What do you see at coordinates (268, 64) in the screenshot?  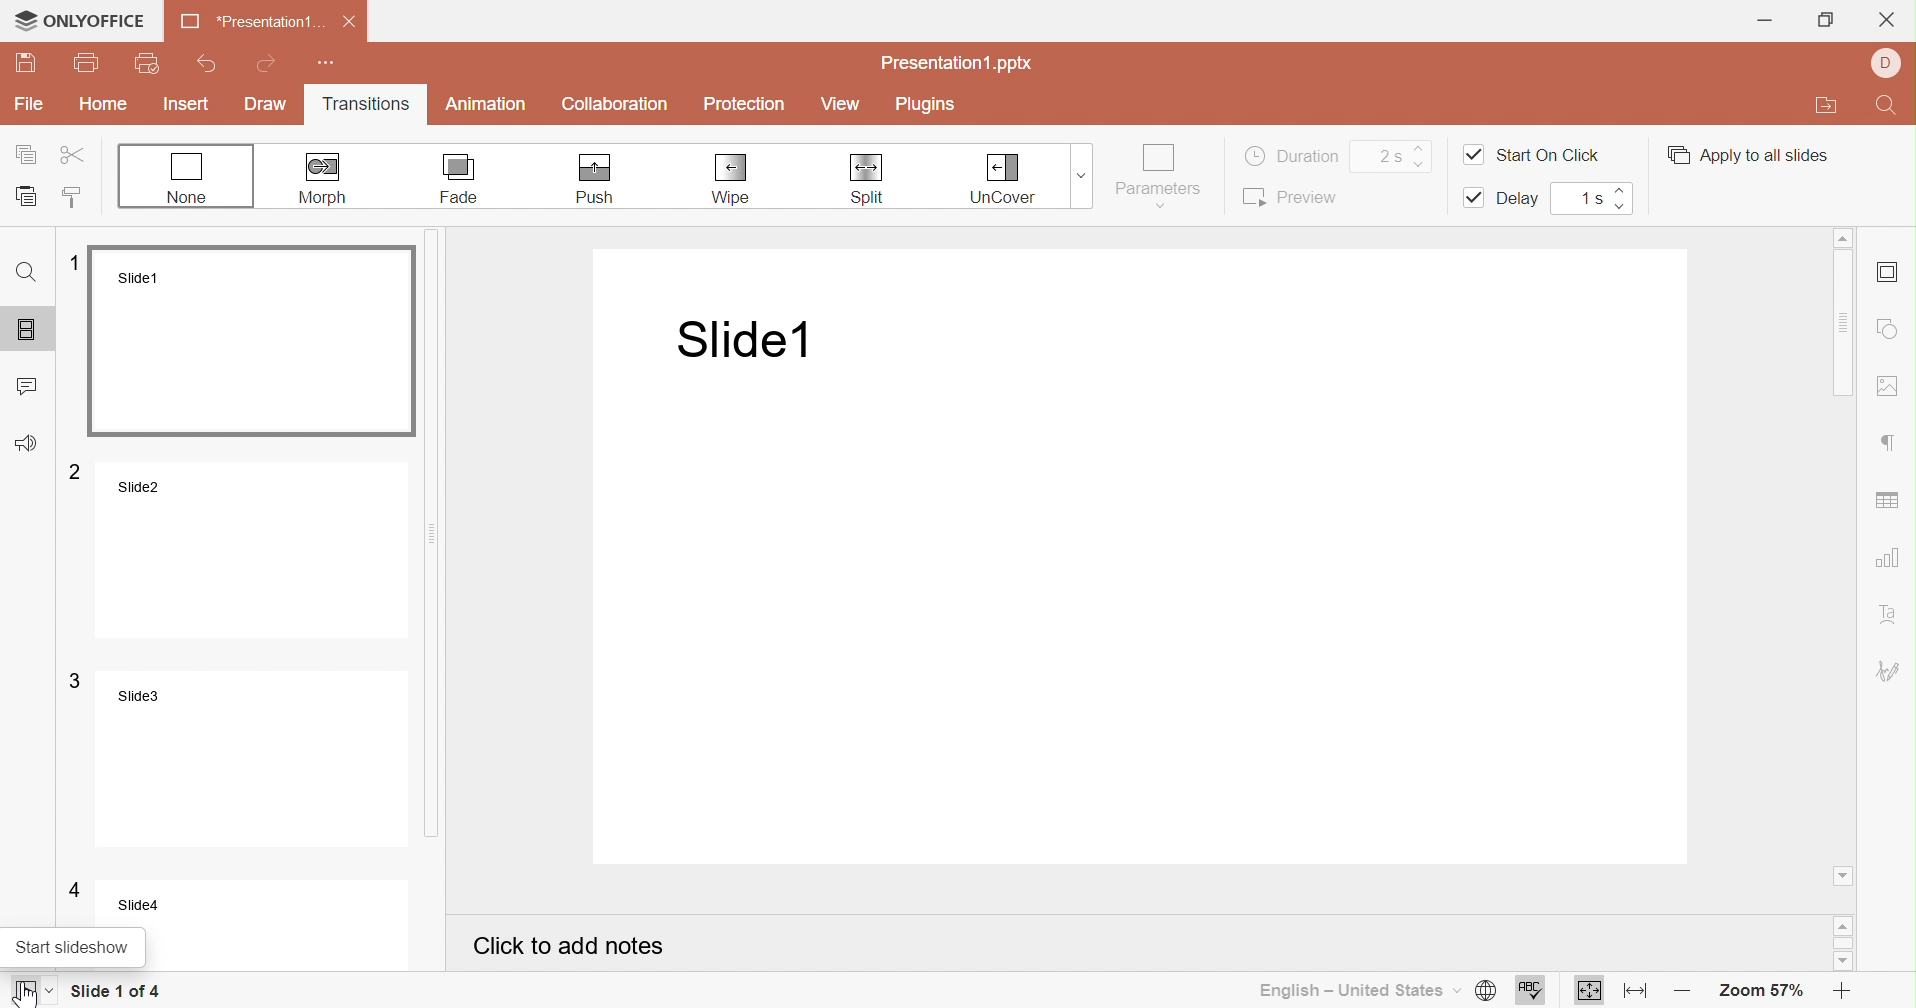 I see `Redo` at bounding box center [268, 64].